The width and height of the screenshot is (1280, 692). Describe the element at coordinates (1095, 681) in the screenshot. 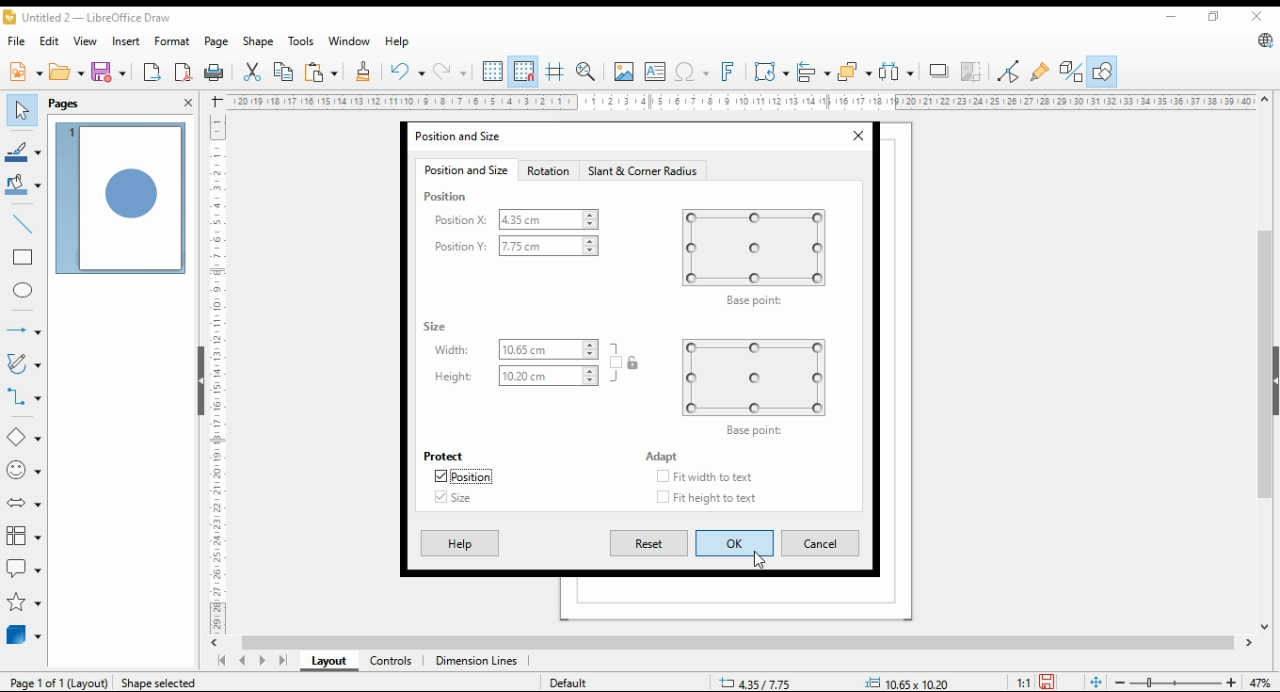

I see `fit page to window` at that location.